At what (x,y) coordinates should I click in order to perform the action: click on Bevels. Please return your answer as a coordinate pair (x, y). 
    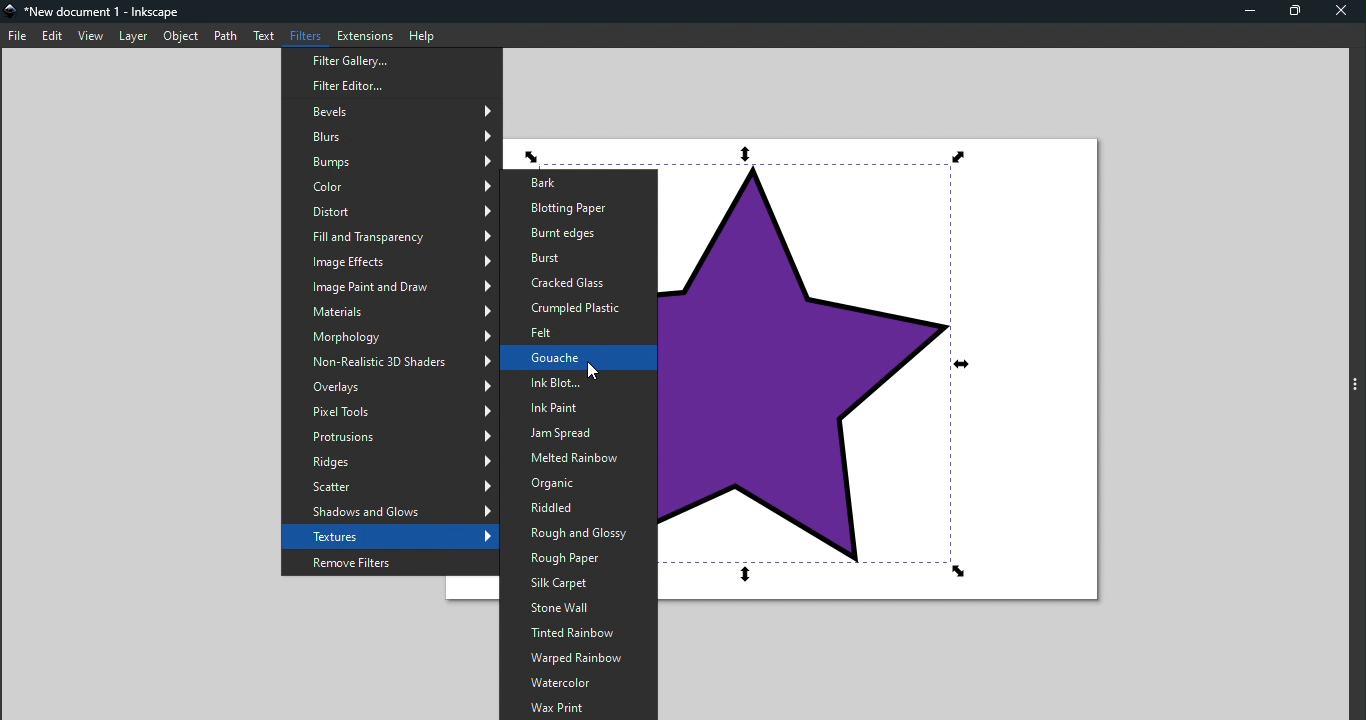
    Looking at the image, I should click on (389, 112).